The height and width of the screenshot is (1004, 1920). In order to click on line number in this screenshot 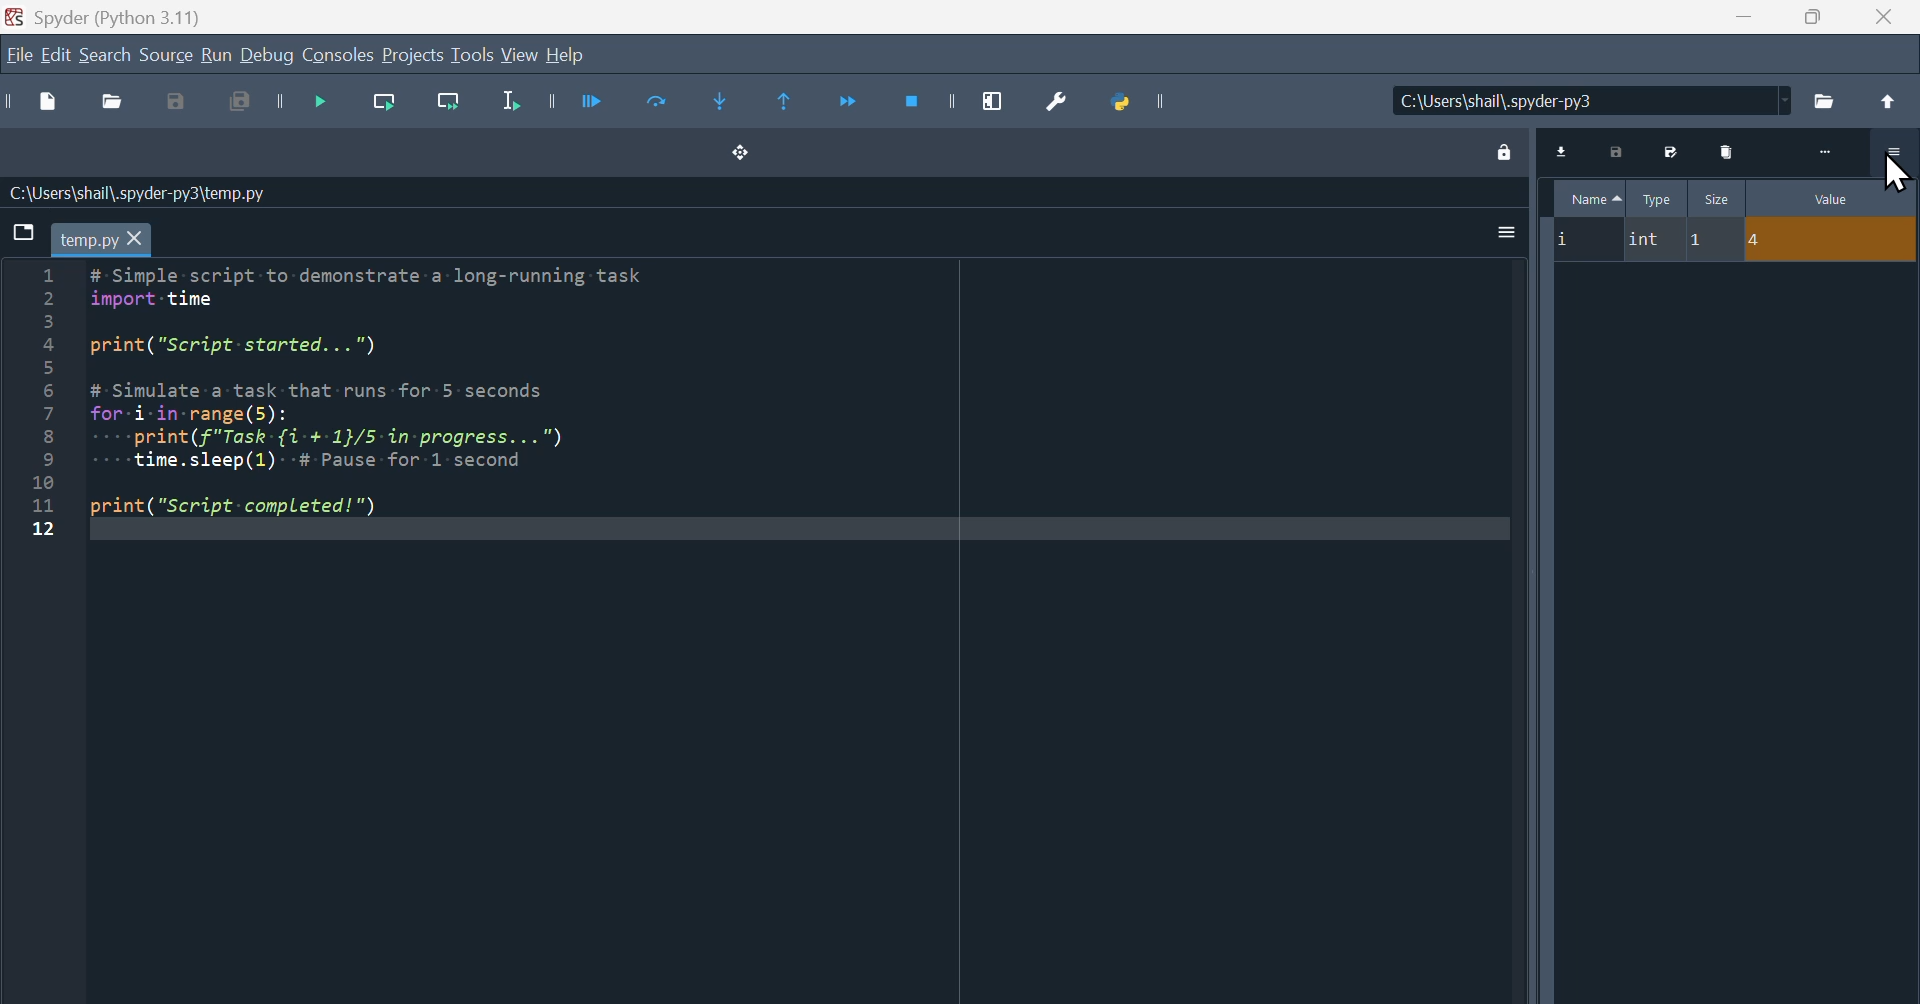, I will do `click(40, 403)`.